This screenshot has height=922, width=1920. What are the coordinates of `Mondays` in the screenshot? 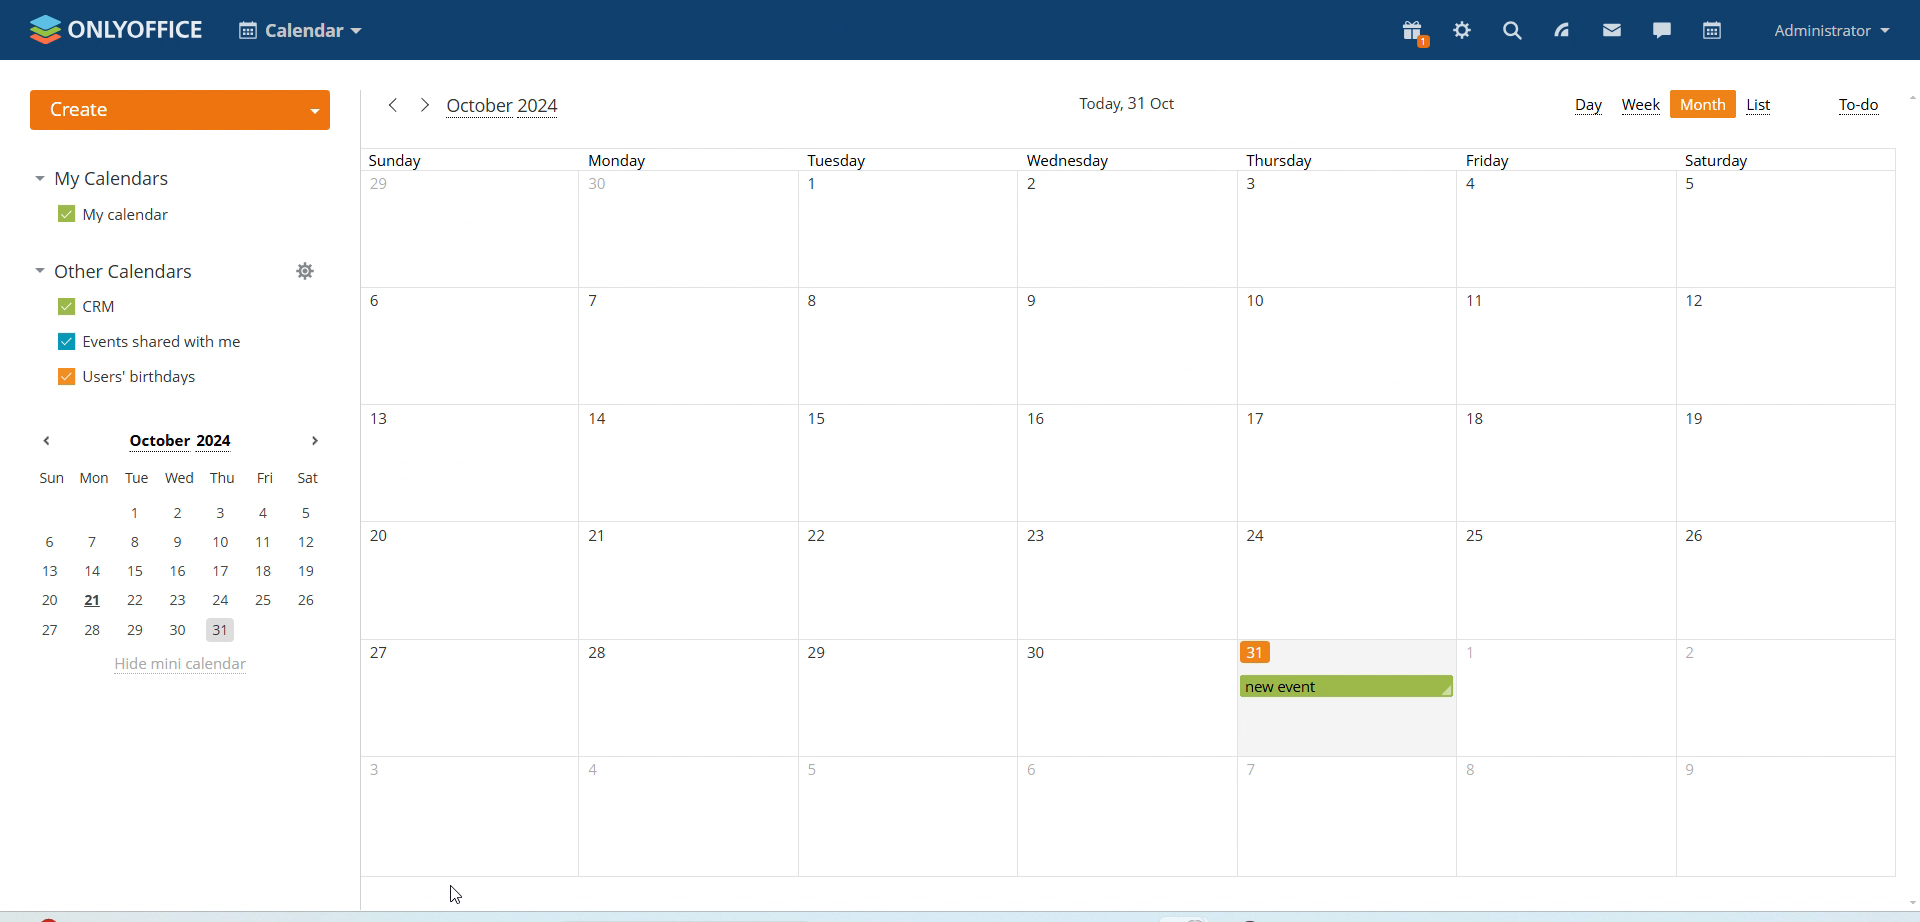 It's located at (685, 513).